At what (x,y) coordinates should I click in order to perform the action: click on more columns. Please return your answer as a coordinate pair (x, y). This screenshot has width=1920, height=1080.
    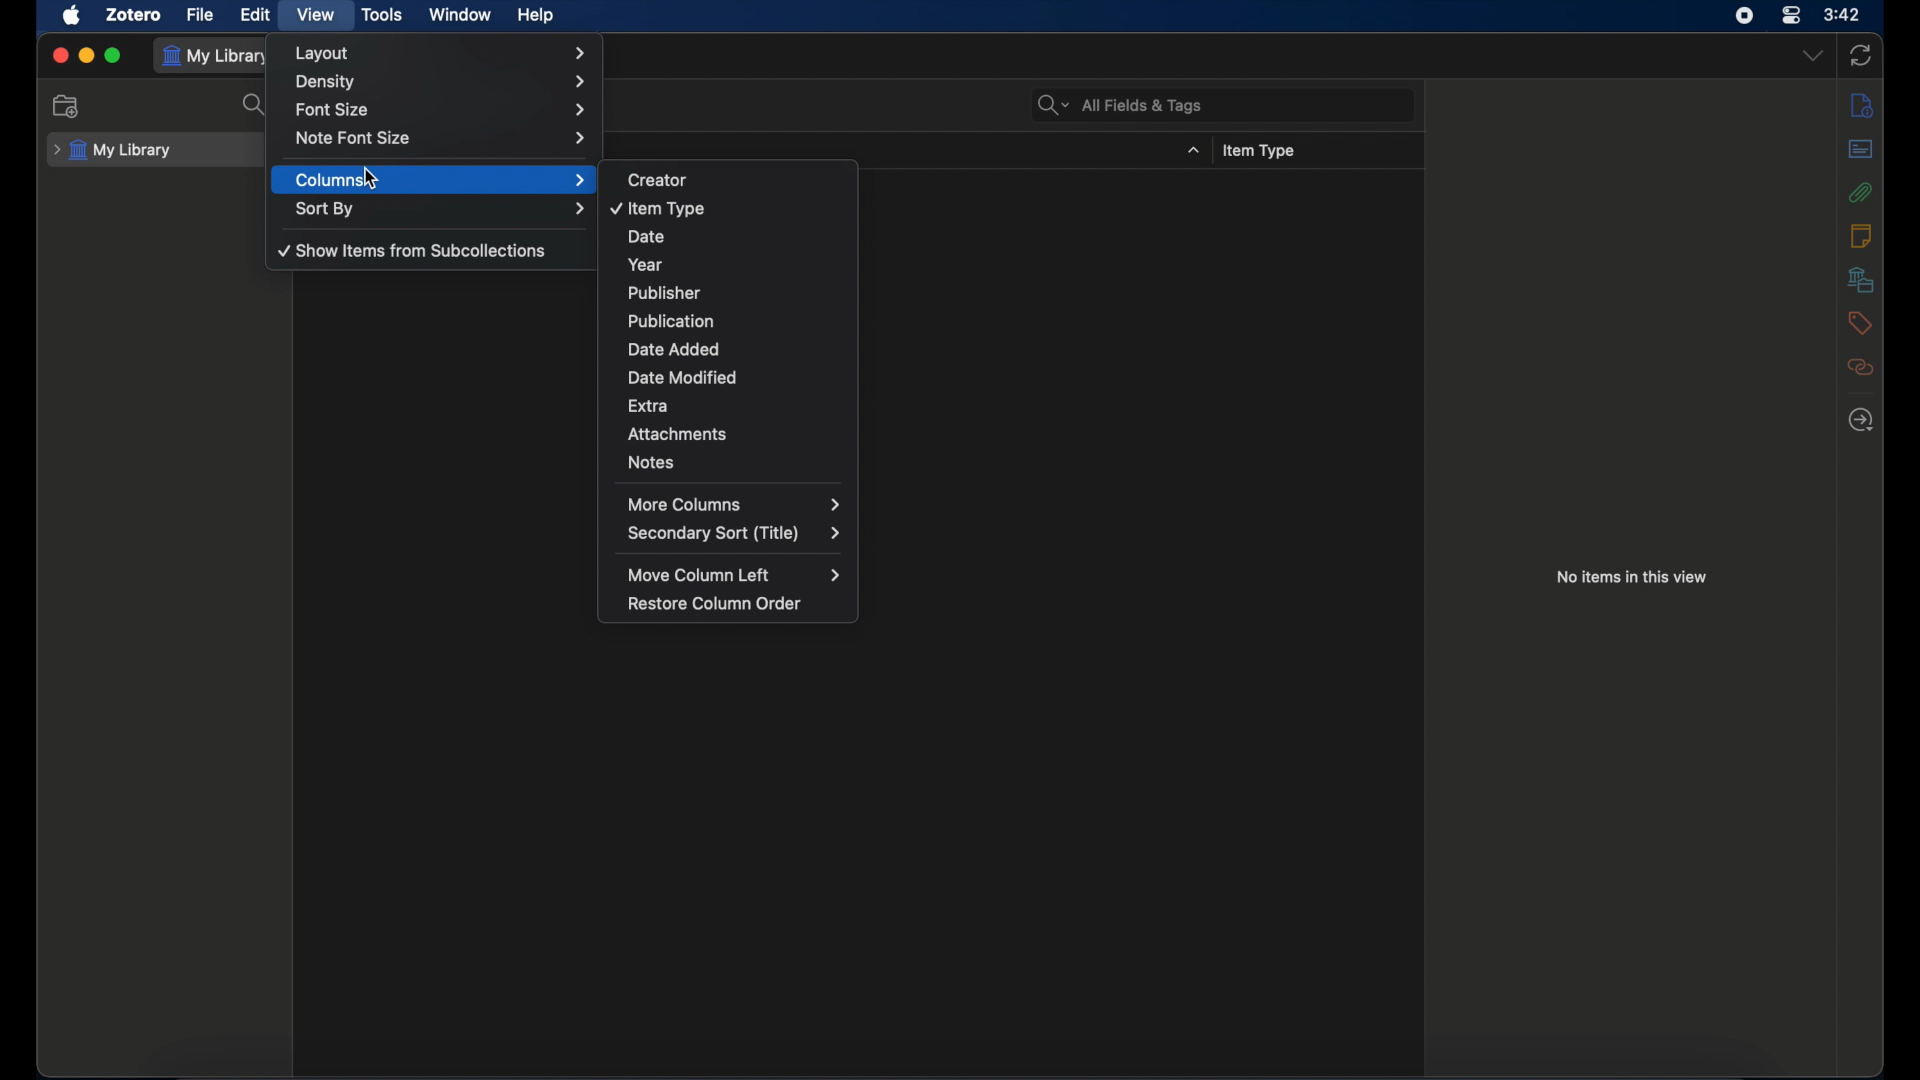
    Looking at the image, I should click on (737, 505).